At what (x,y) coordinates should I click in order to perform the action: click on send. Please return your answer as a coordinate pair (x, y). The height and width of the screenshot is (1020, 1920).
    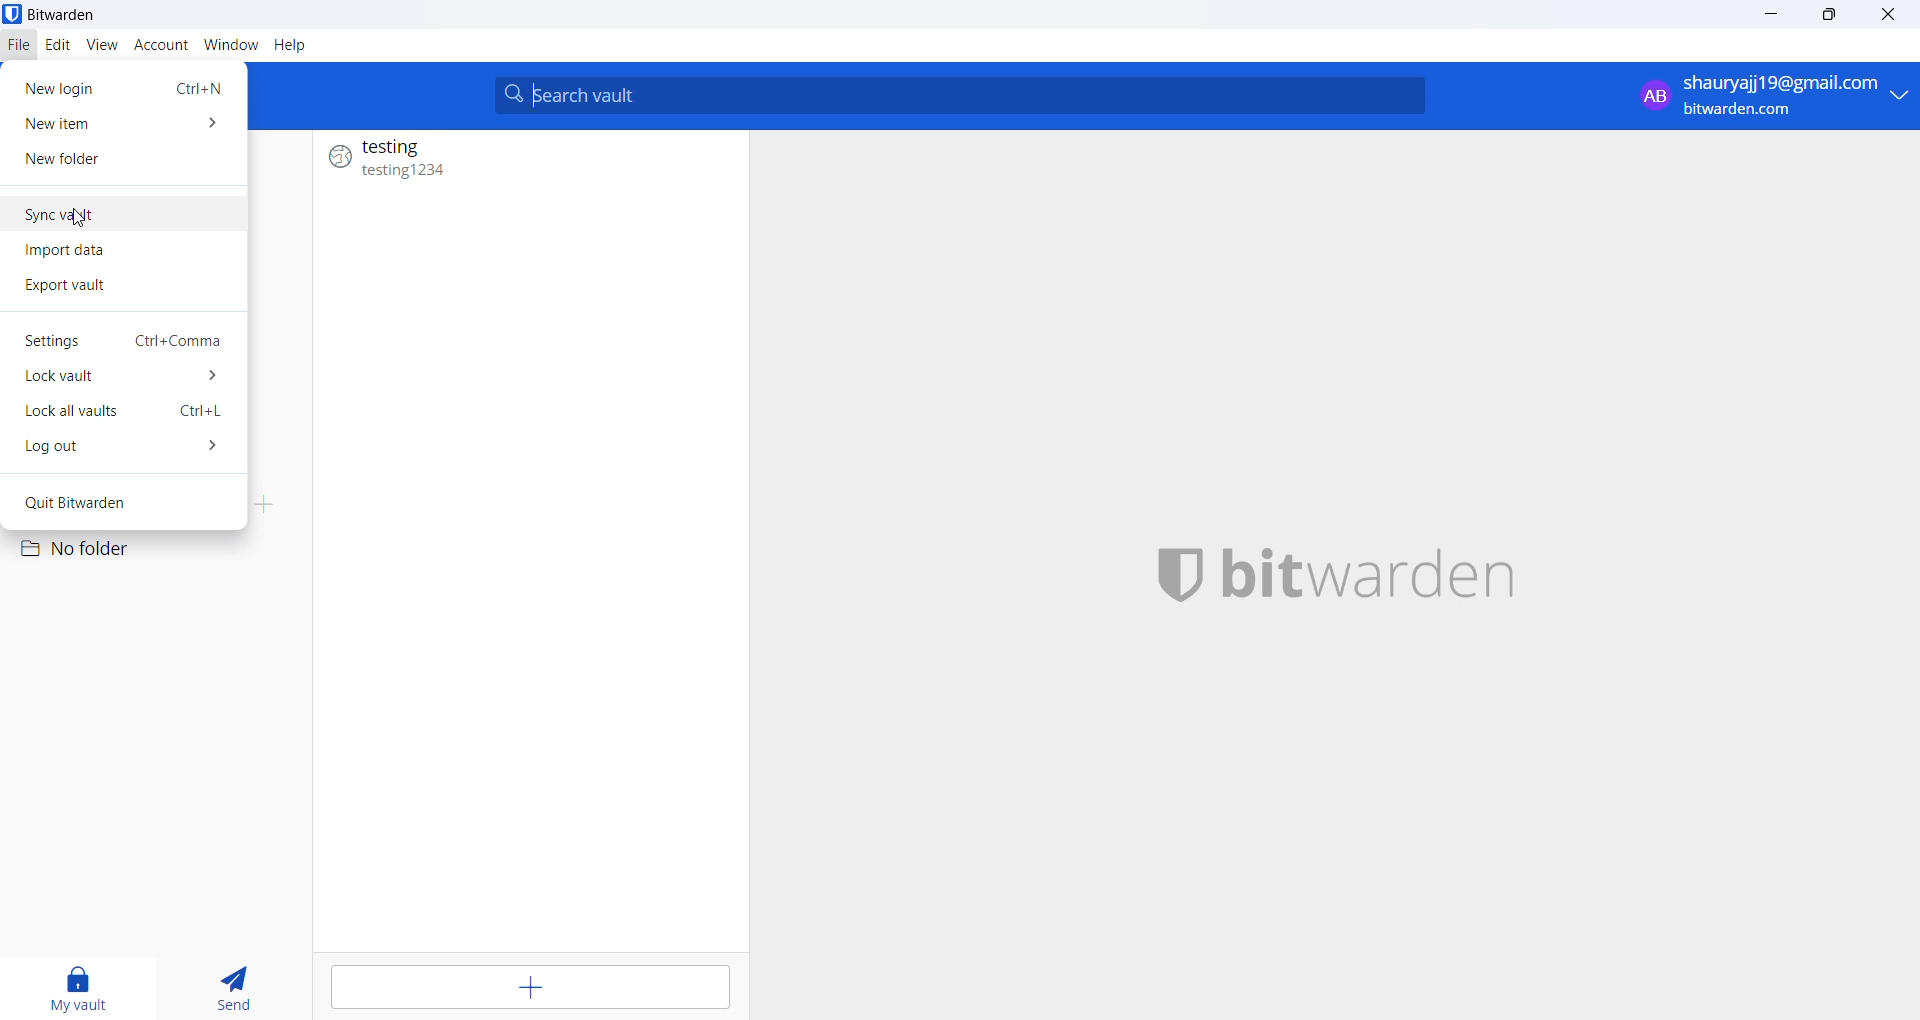
    Looking at the image, I should click on (233, 992).